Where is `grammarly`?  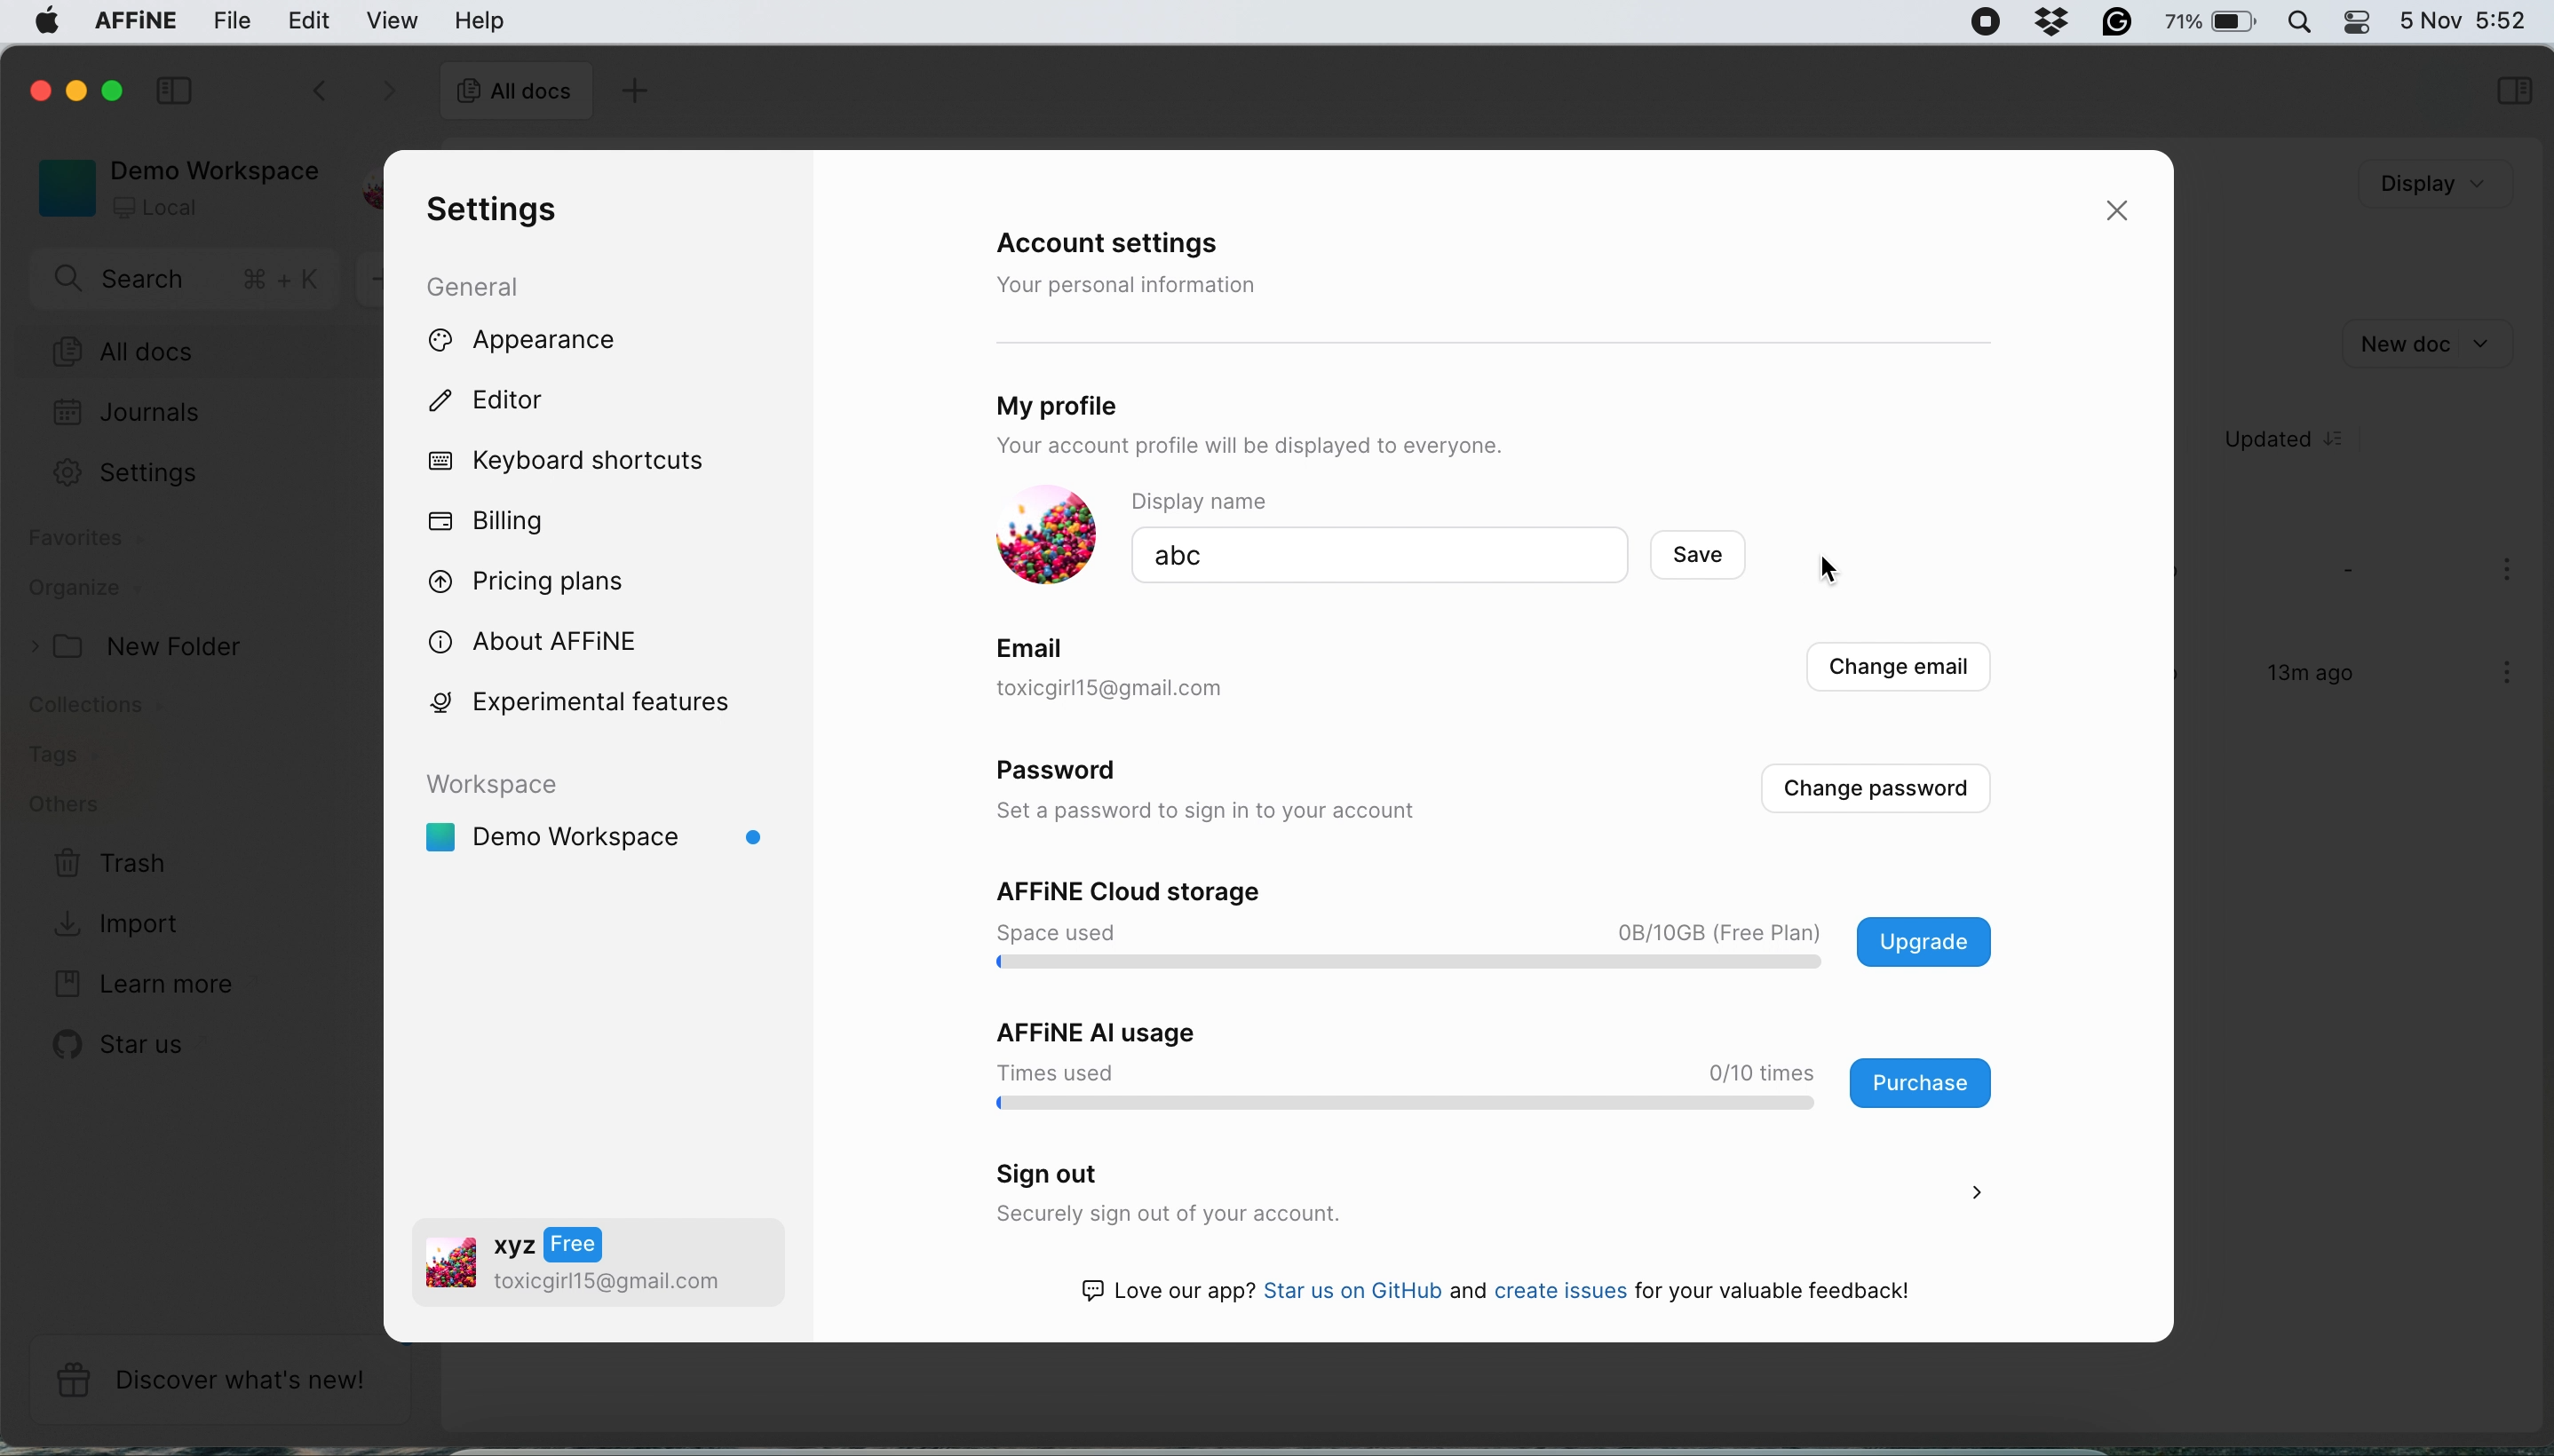
grammarly is located at coordinates (2045, 19).